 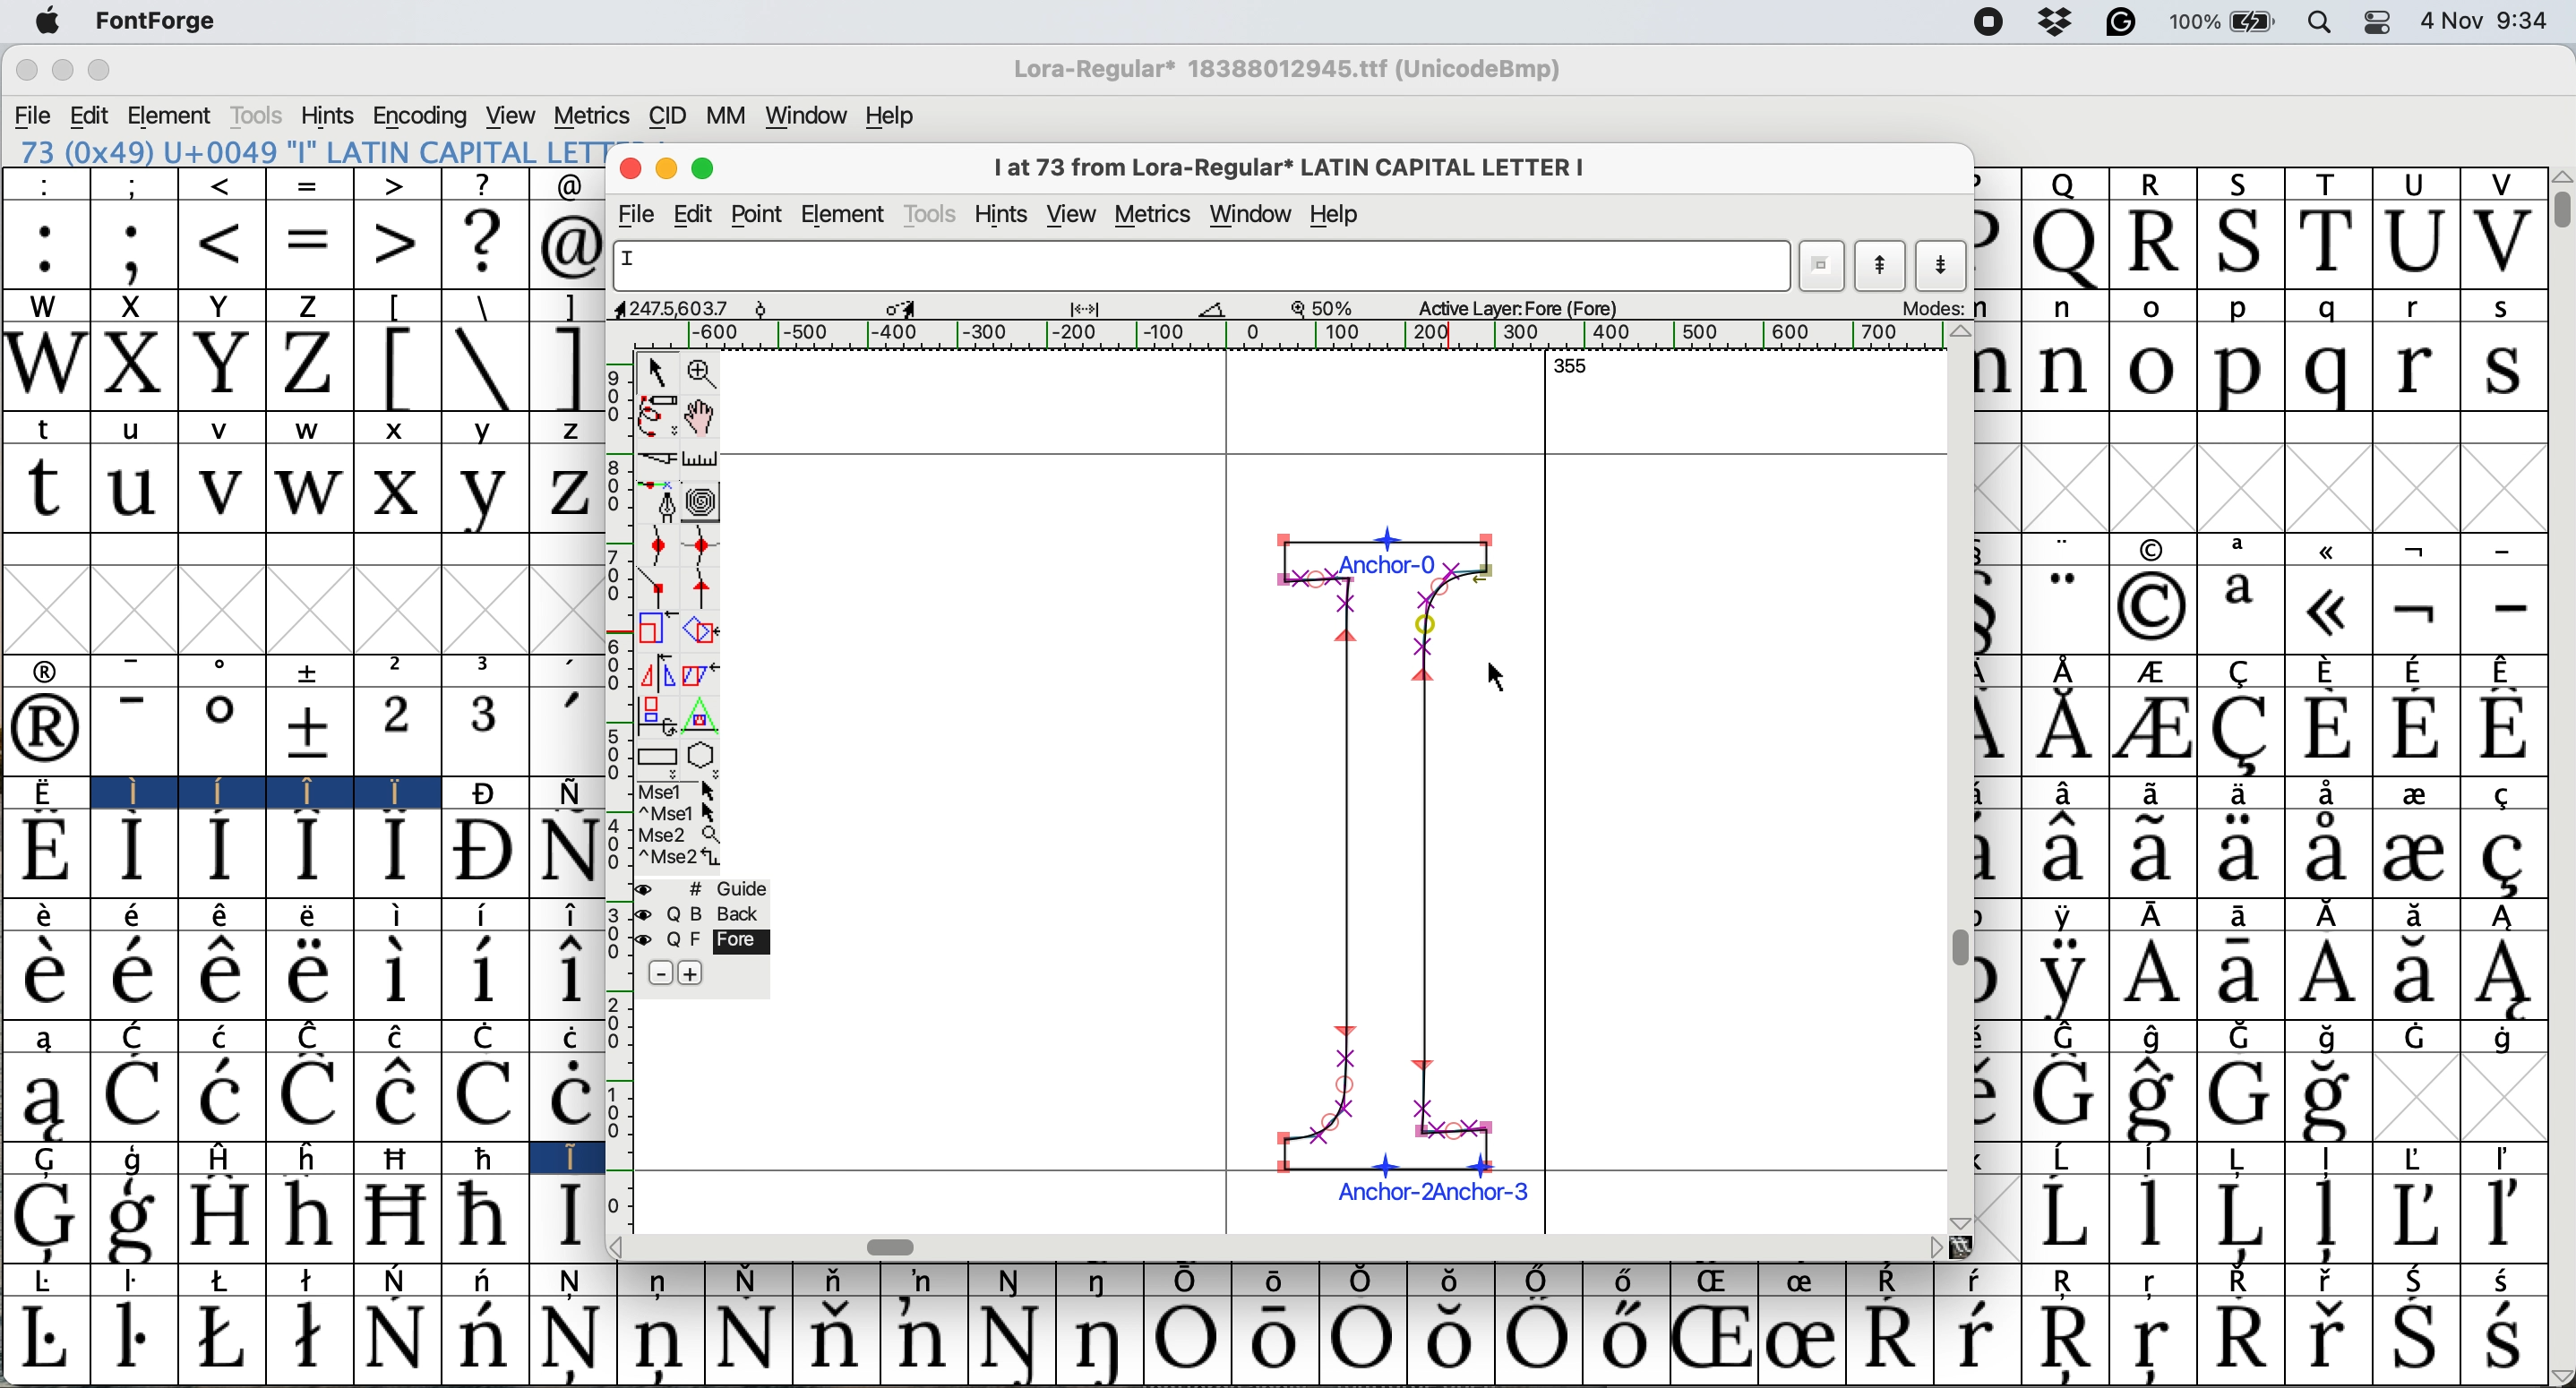 I want to click on Symbol, so click(x=2329, y=793).